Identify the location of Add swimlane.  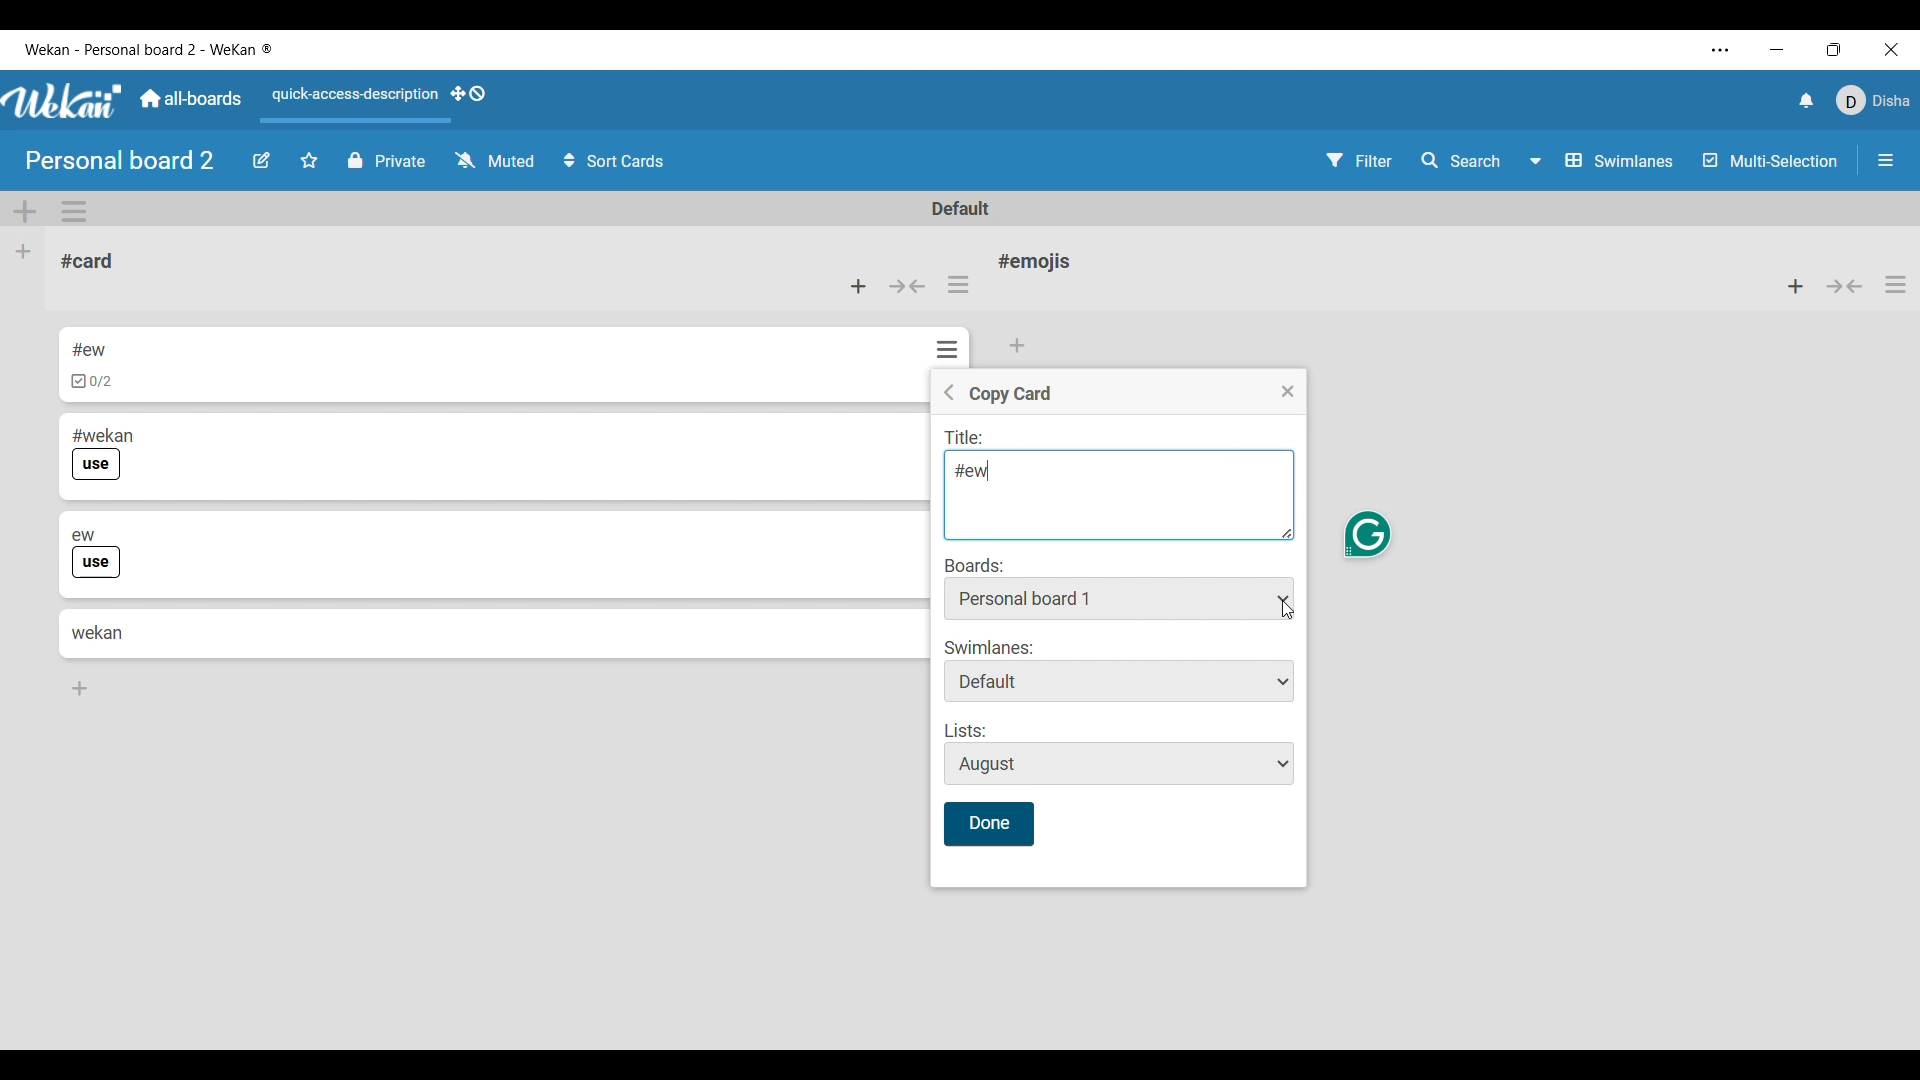
(26, 212).